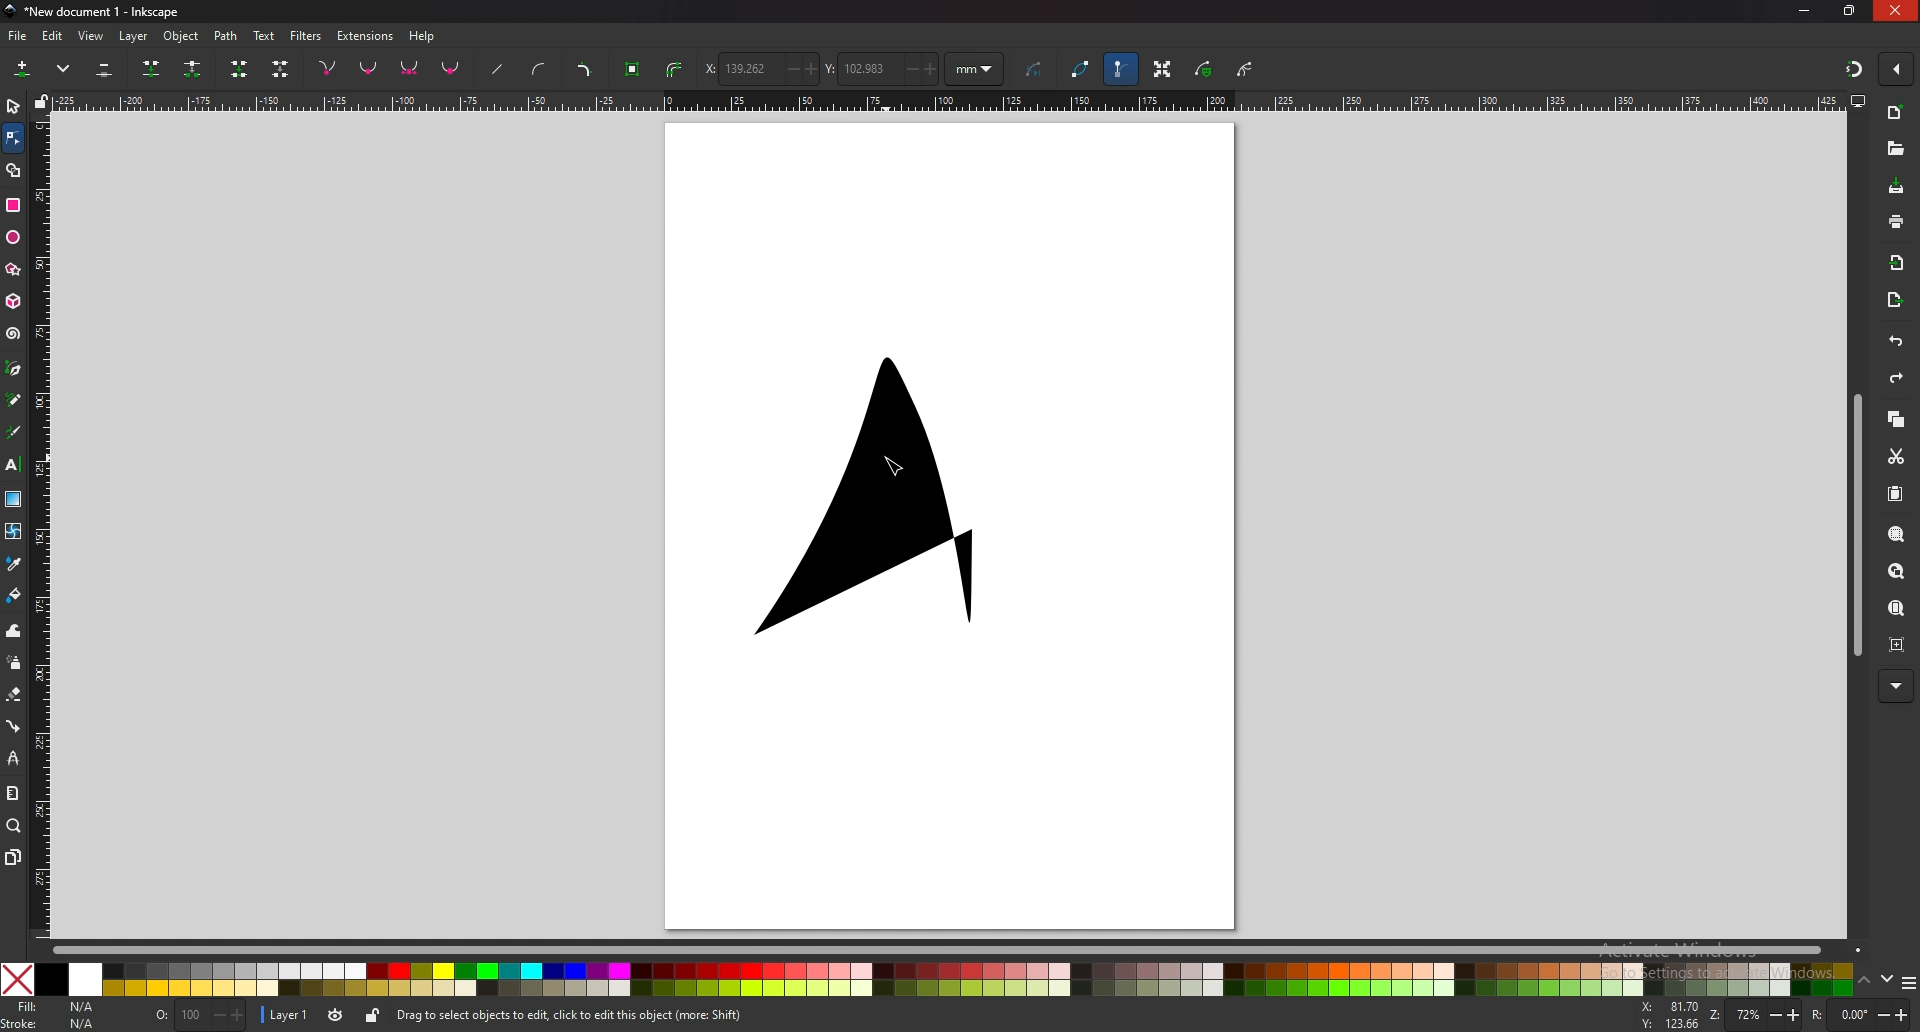 The image size is (1920, 1032). I want to click on filters, so click(306, 36).